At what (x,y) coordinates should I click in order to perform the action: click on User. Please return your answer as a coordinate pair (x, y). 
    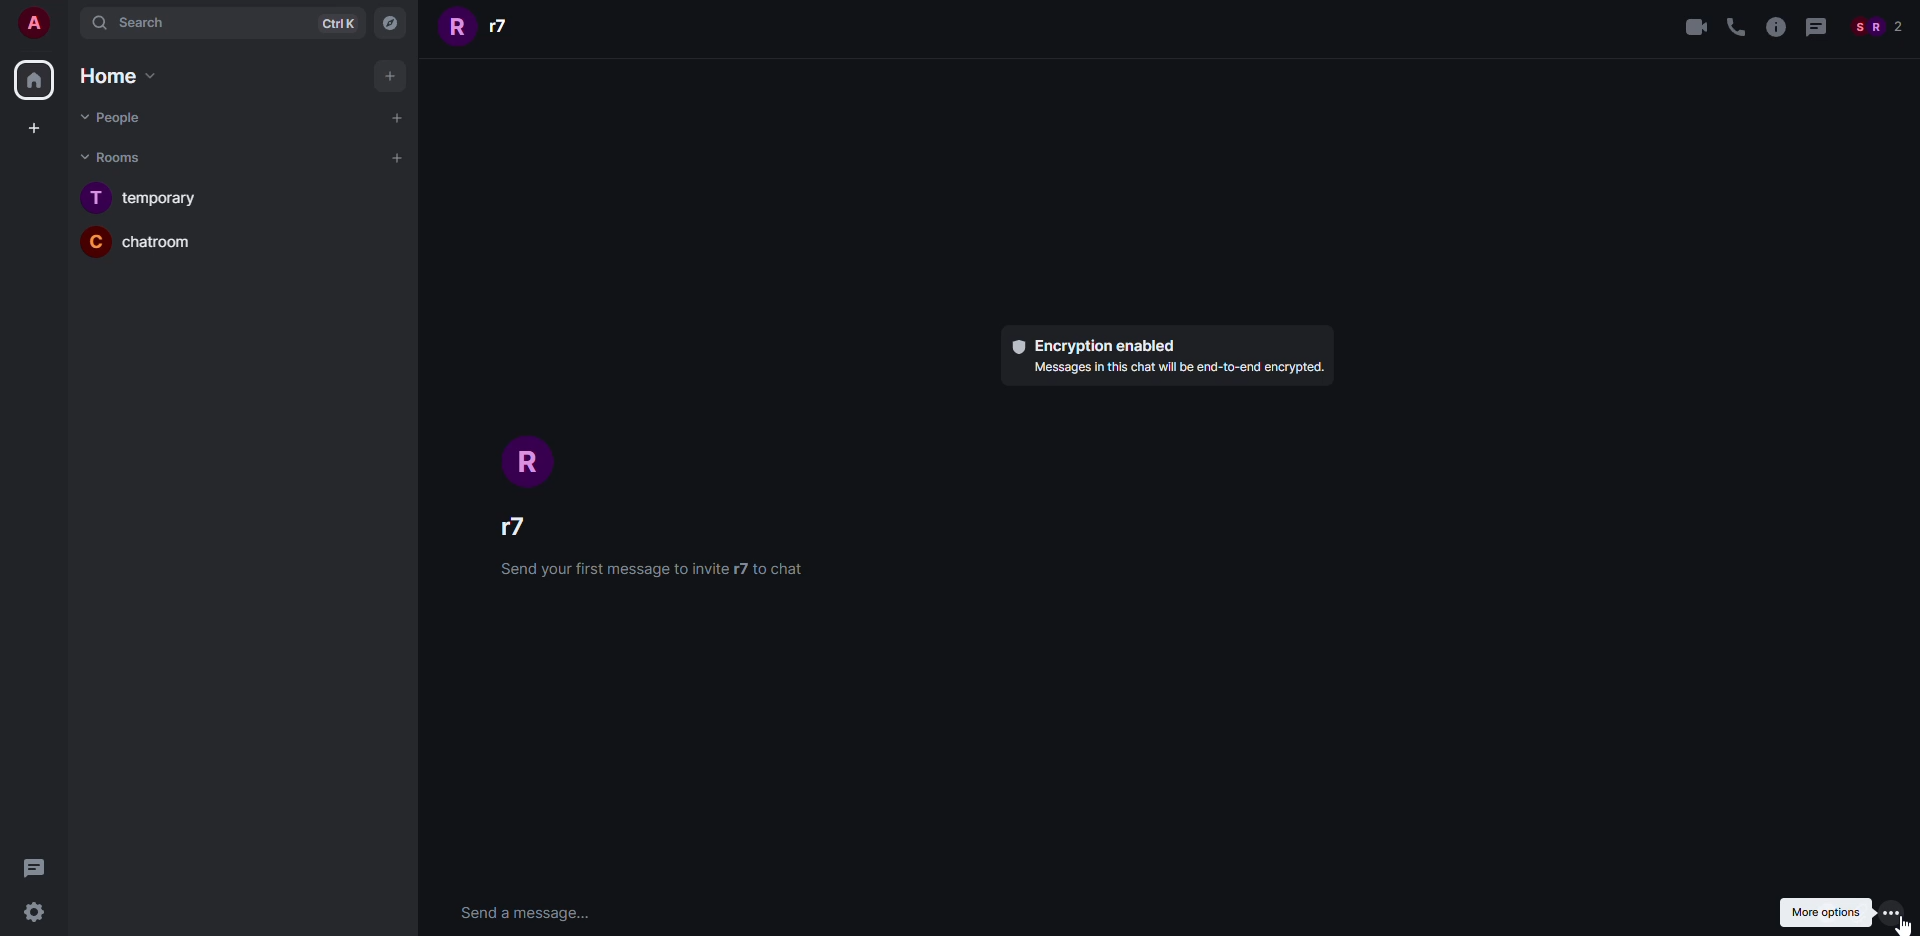
    Looking at the image, I should click on (30, 22).